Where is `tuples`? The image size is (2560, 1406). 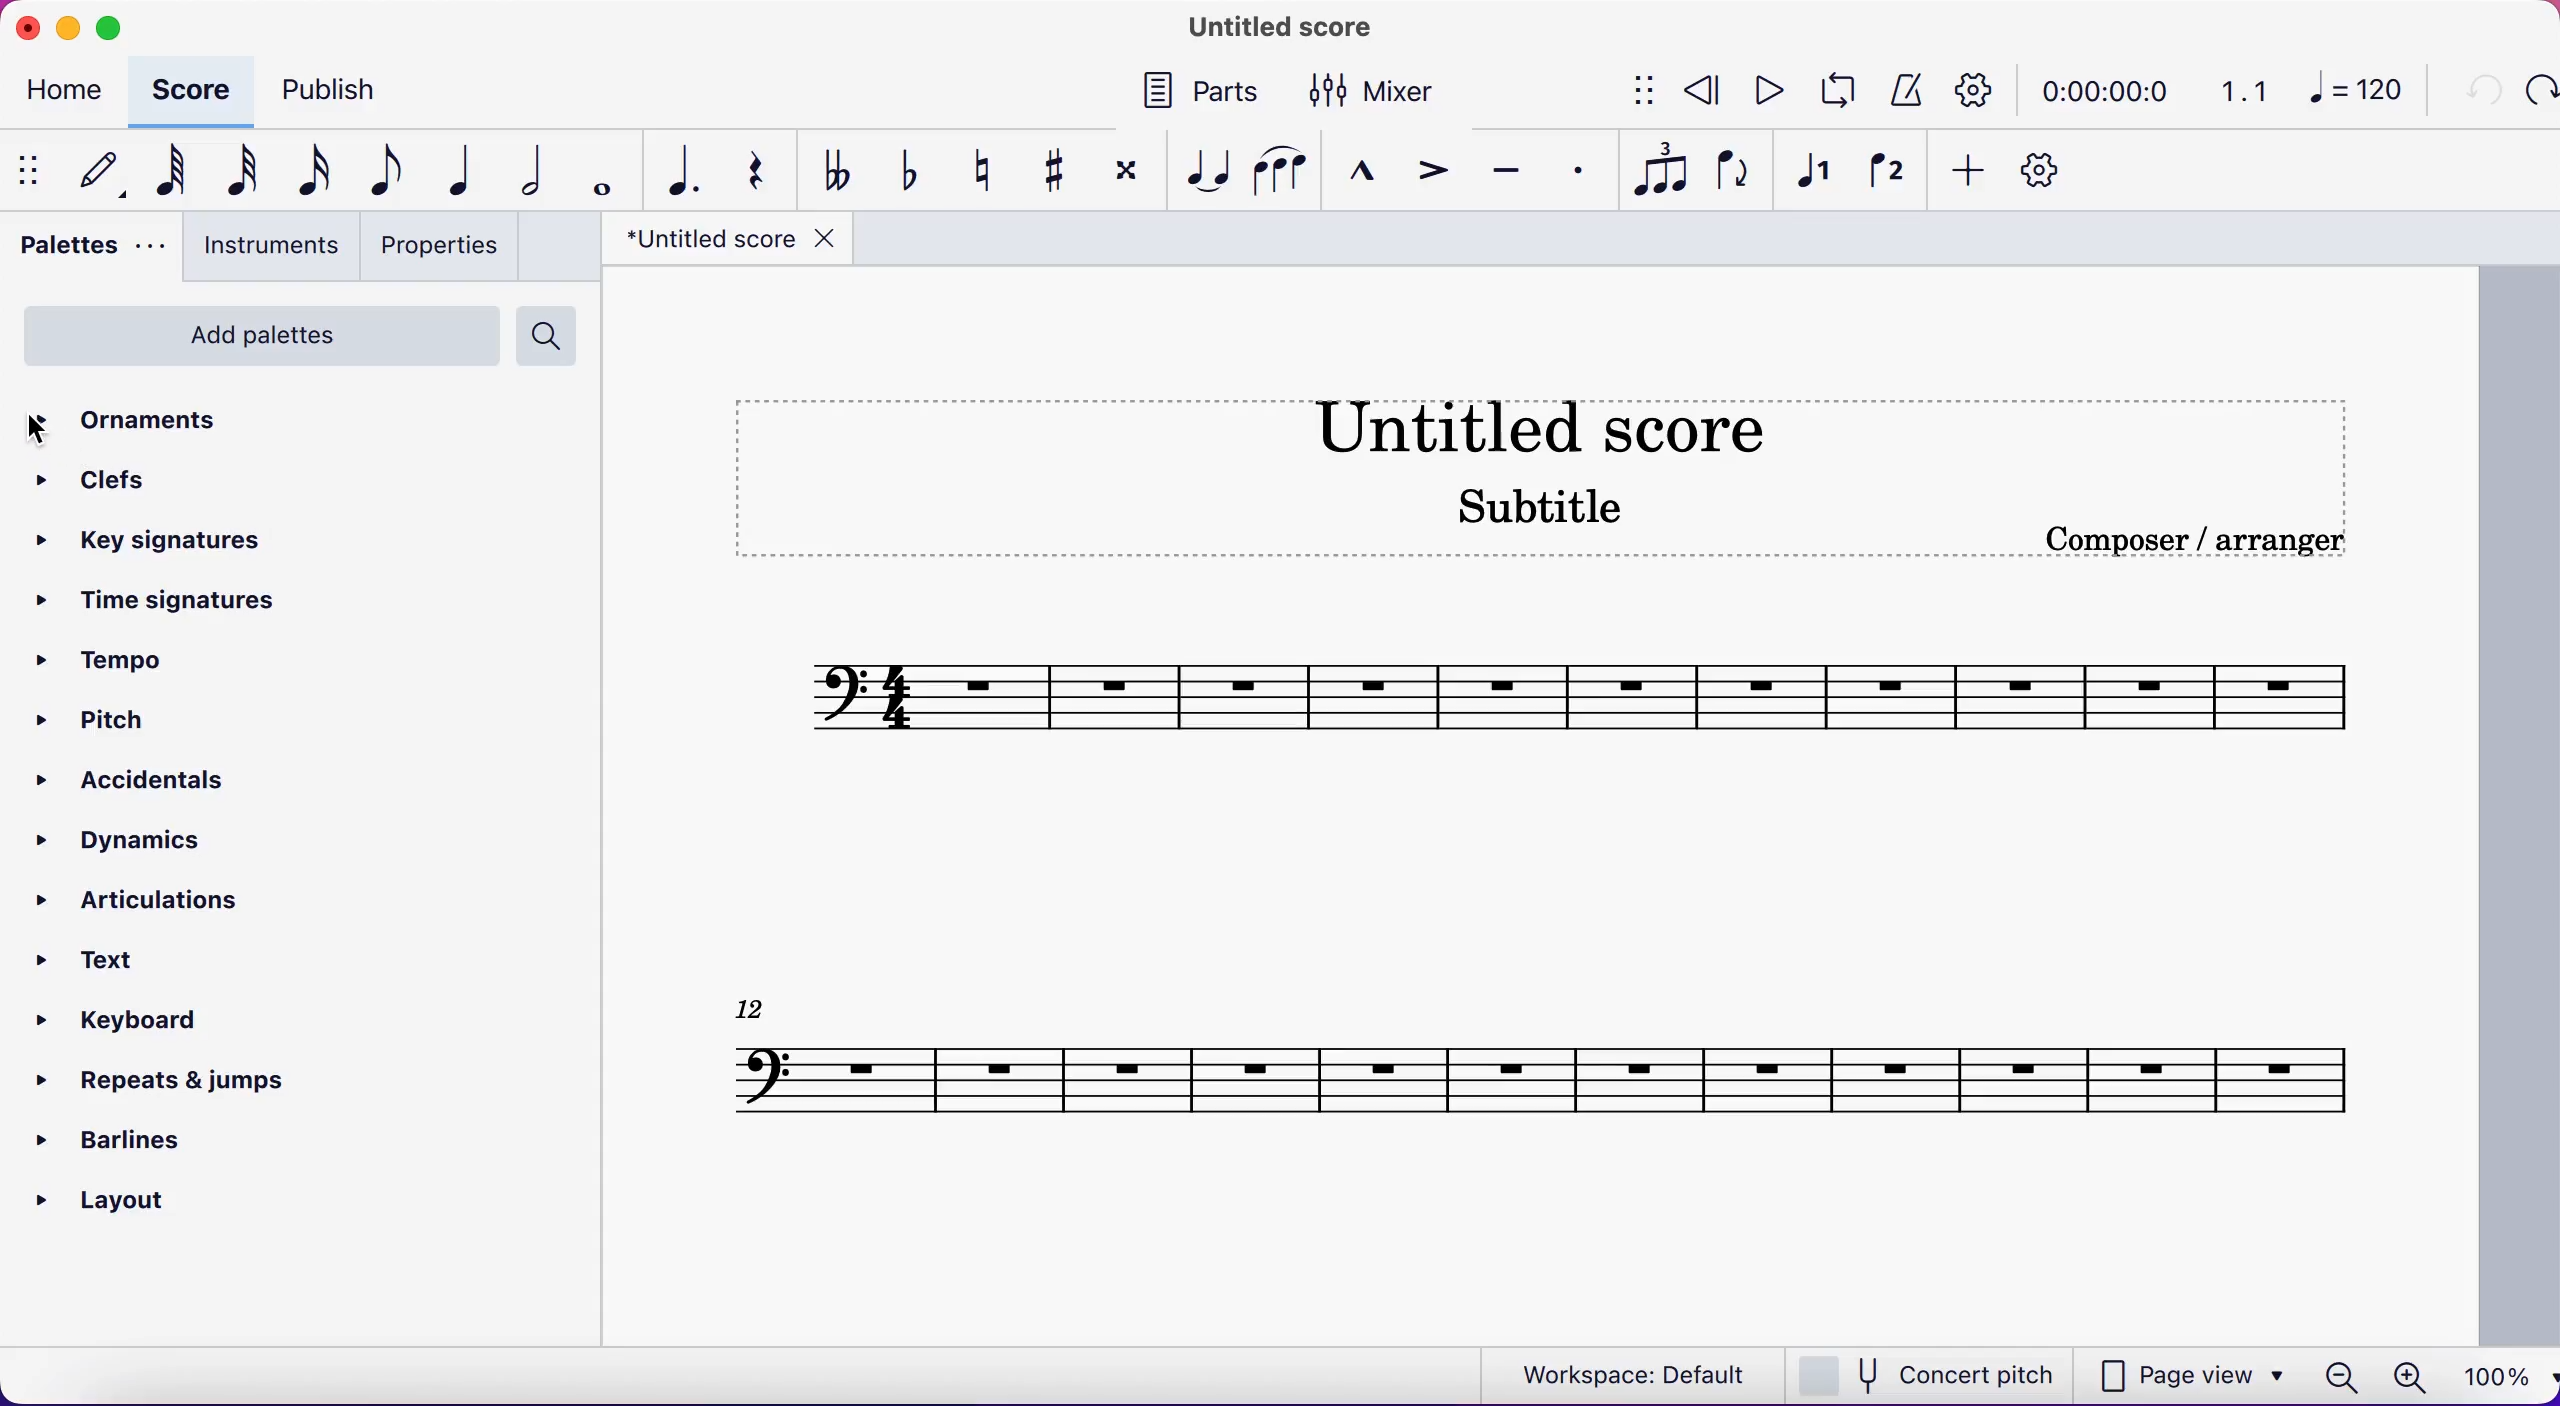
tuples is located at coordinates (1658, 173).